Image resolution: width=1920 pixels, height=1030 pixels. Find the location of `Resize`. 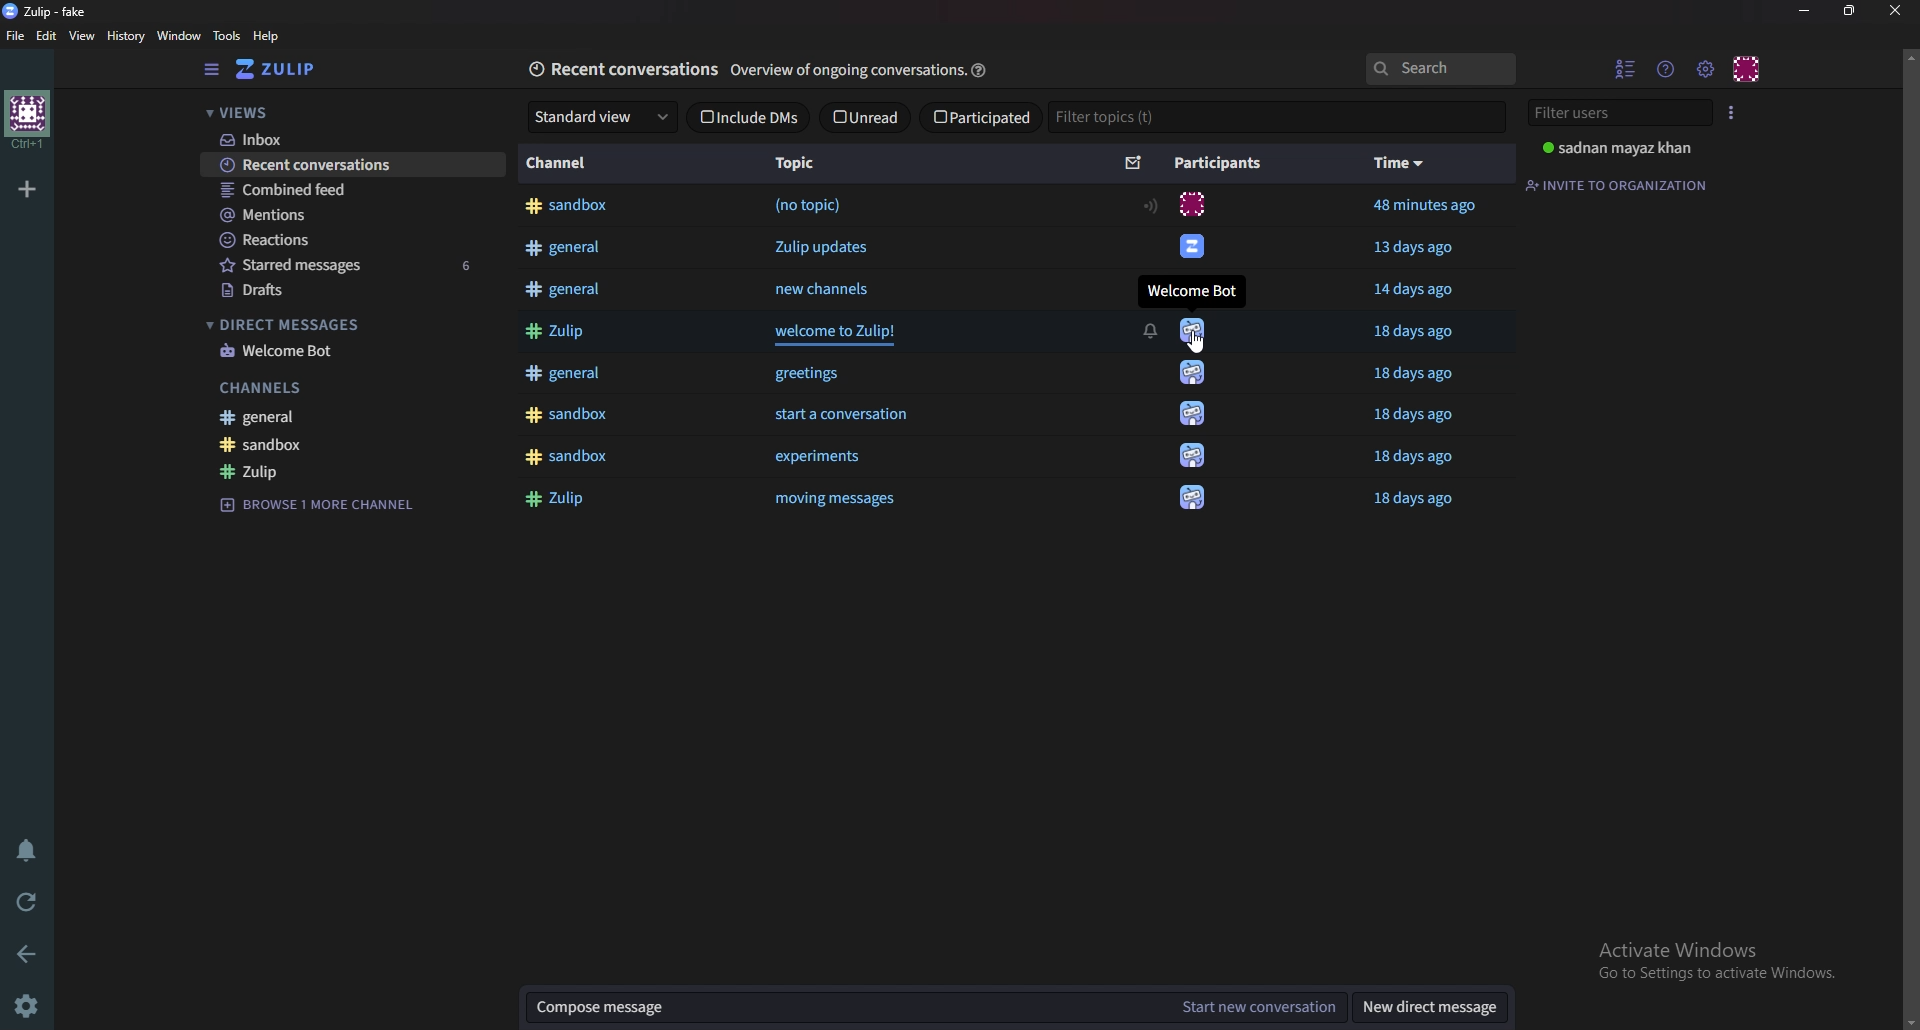

Resize is located at coordinates (1850, 12).